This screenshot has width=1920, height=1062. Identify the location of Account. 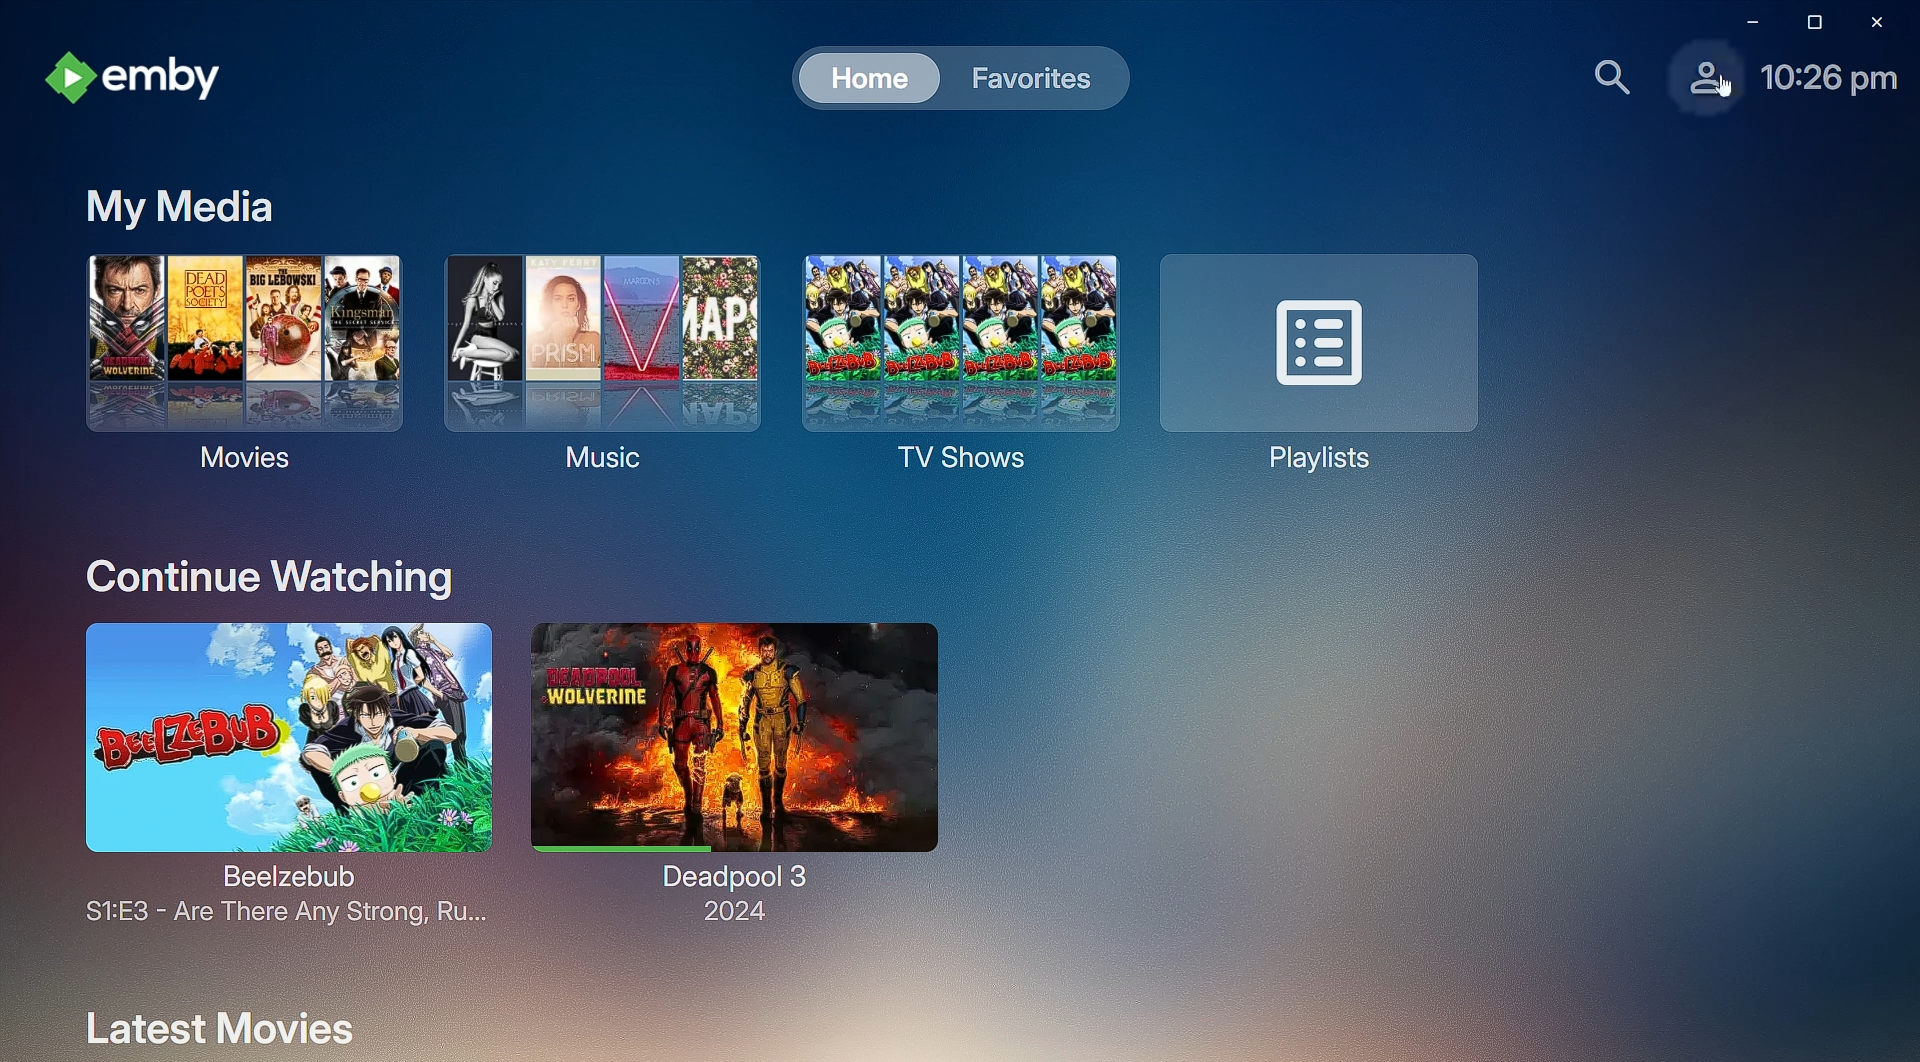
(1686, 84).